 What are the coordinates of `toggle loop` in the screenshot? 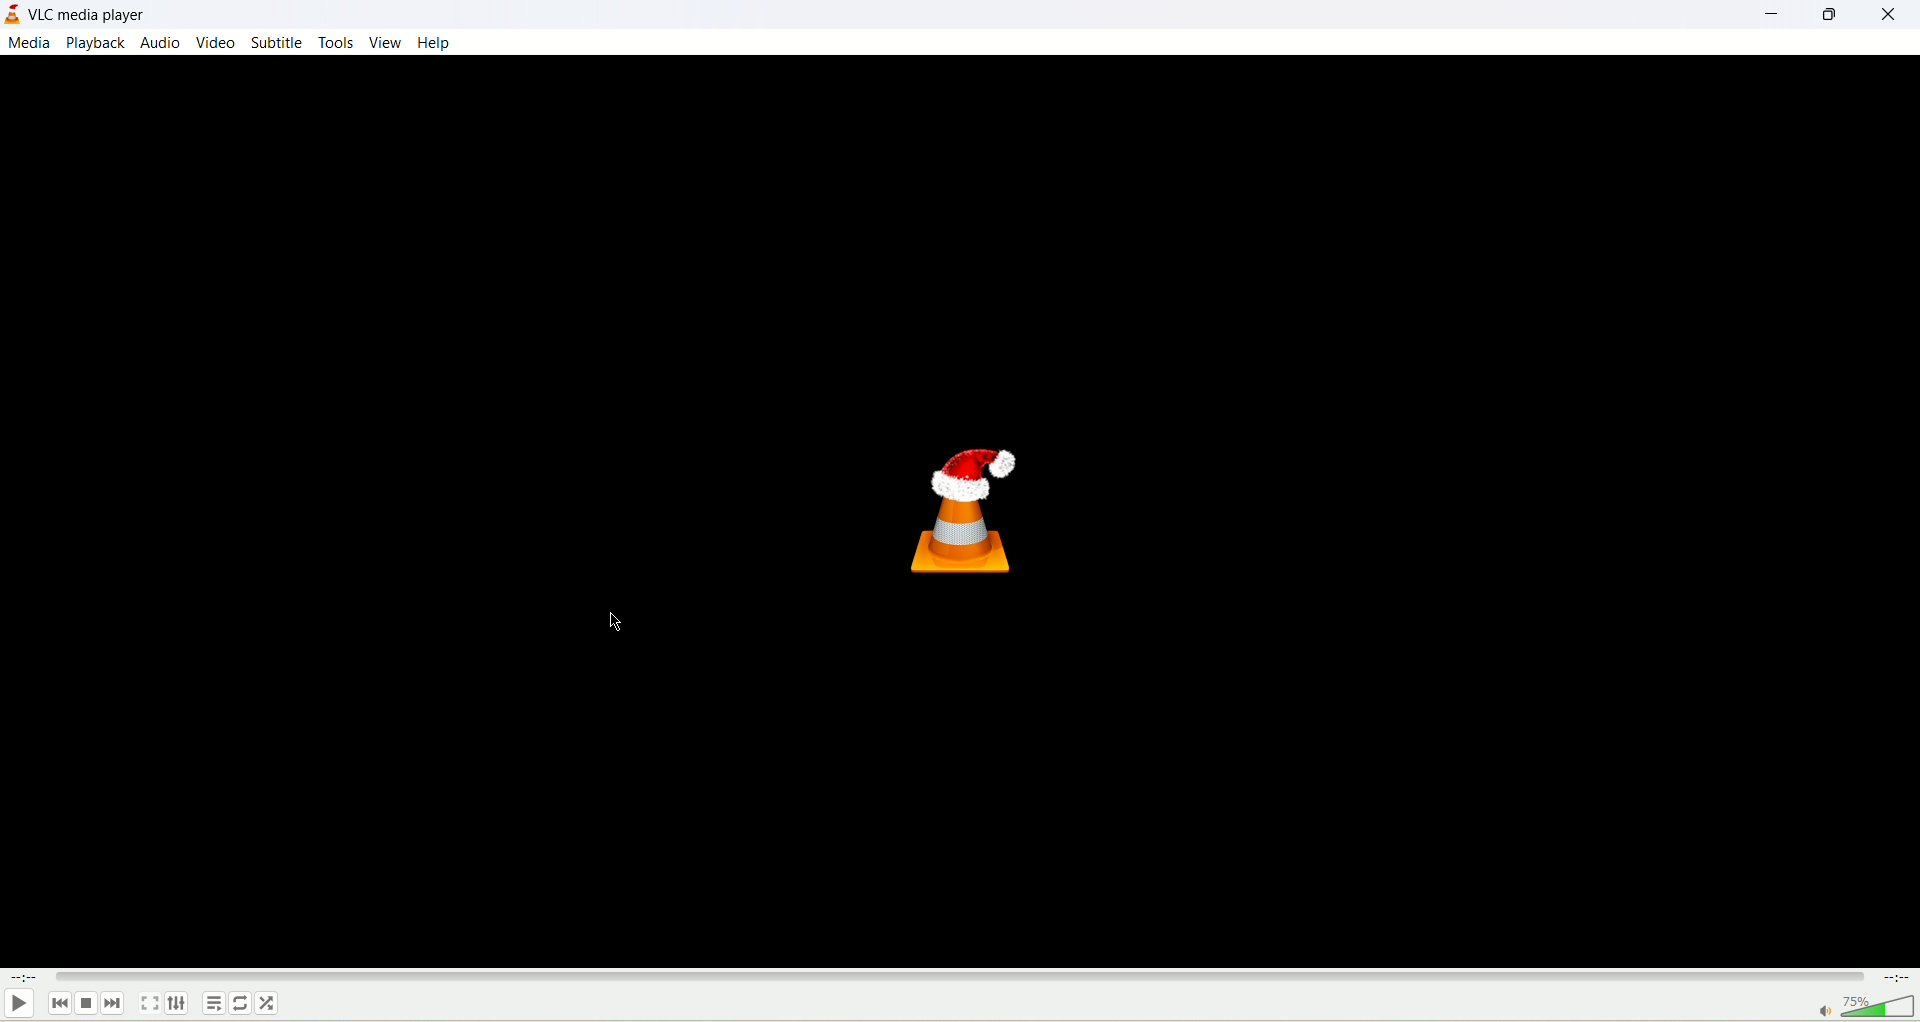 It's located at (243, 1002).